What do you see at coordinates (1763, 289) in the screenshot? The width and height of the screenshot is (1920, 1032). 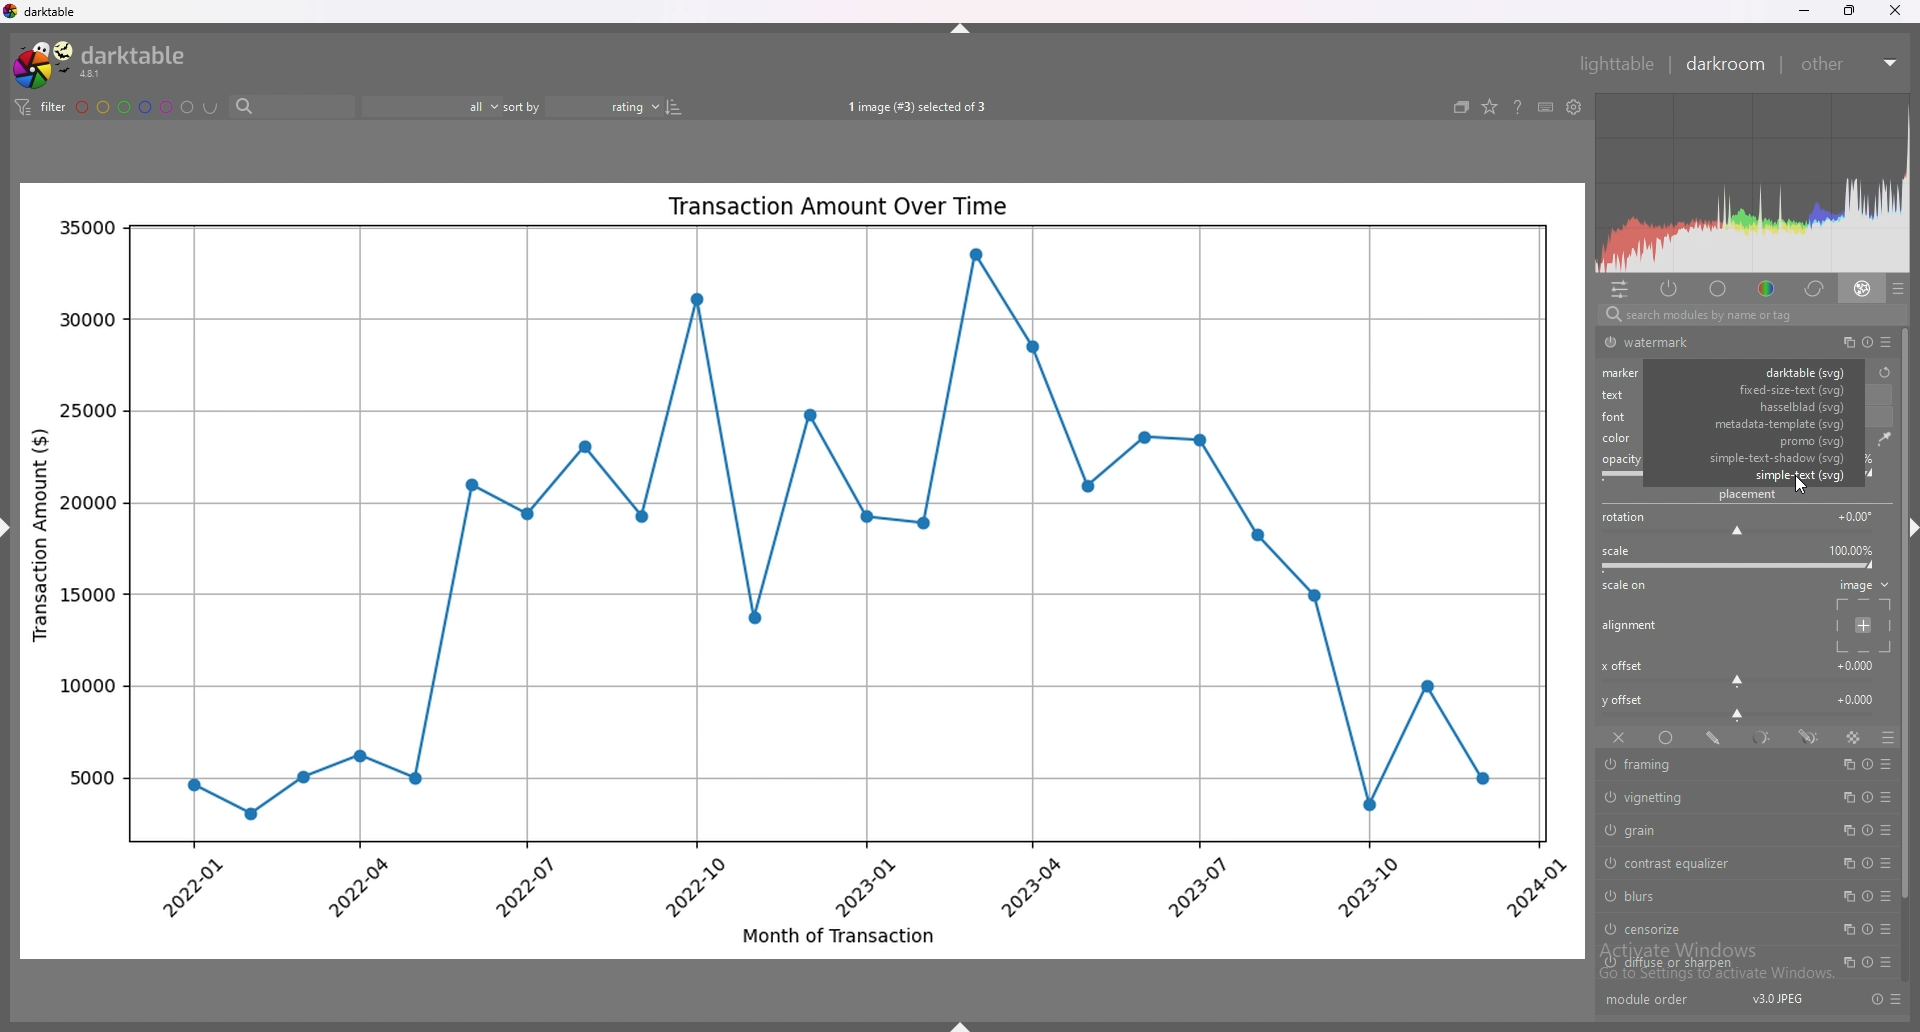 I see `color` at bounding box center [1763, 289].